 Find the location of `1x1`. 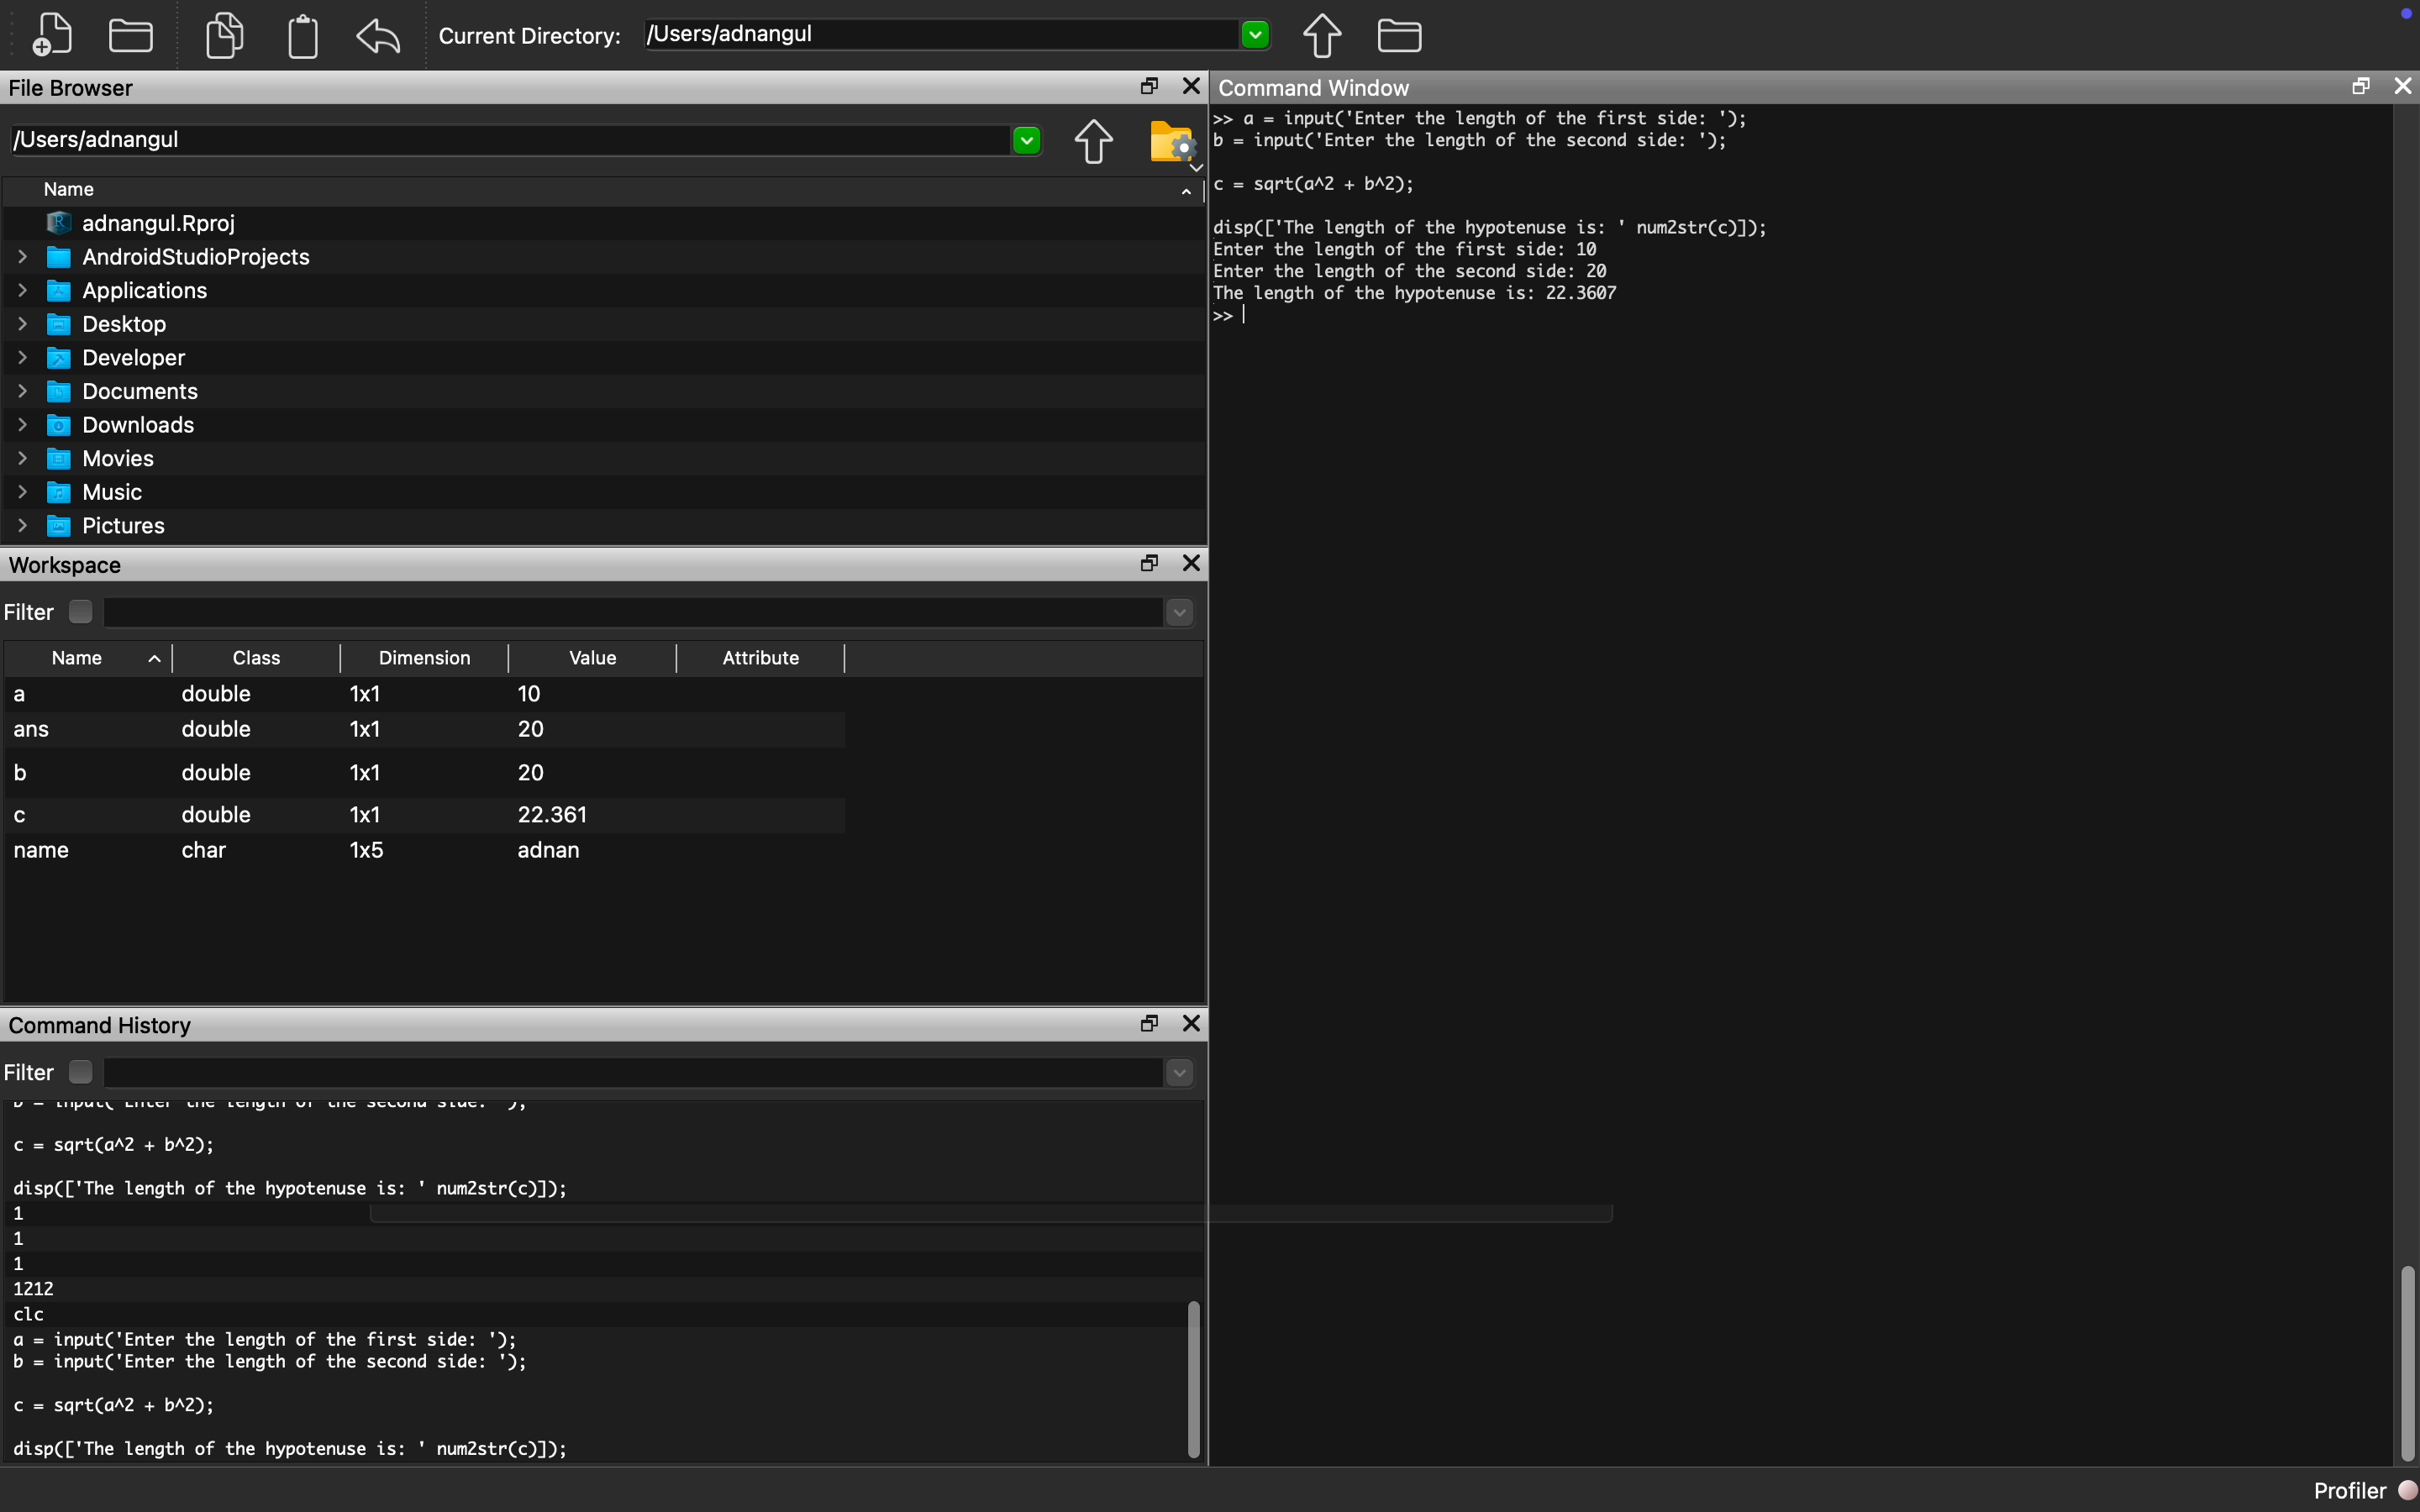

1x1 is located at coordinates (372, 696).